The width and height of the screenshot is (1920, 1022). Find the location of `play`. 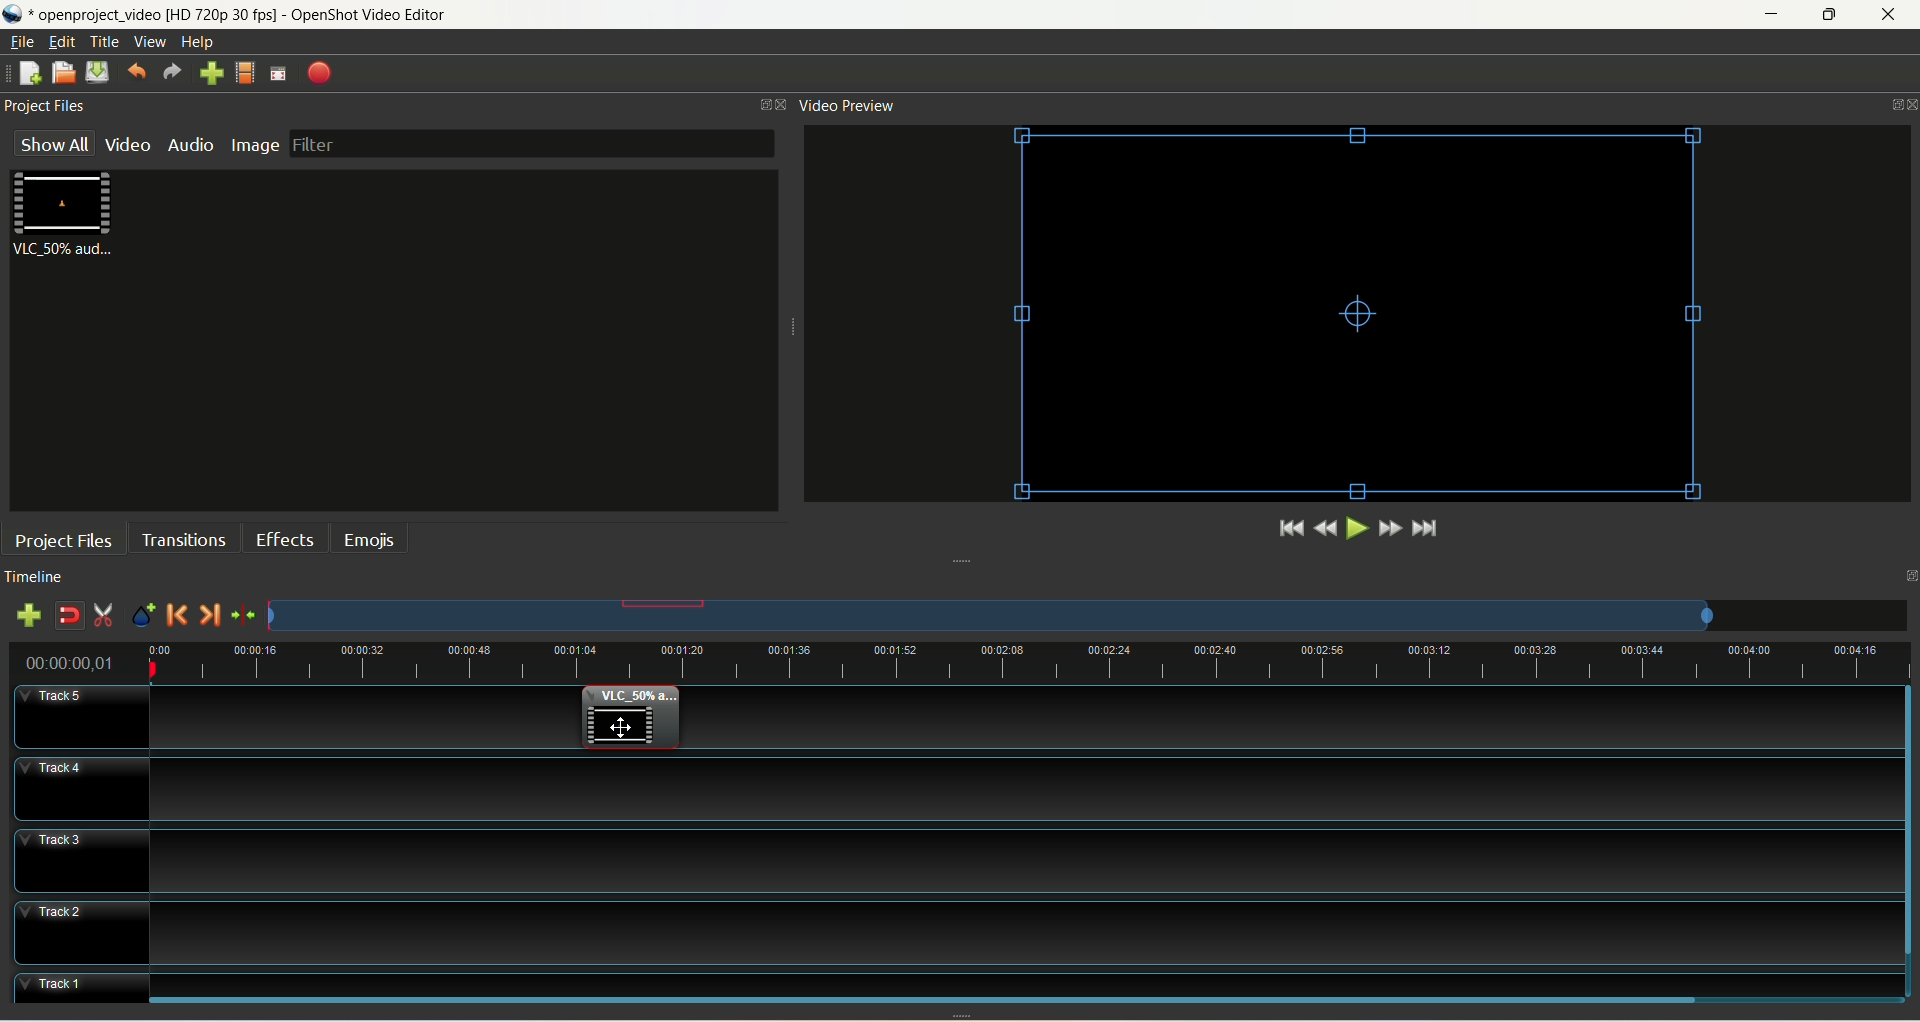

play is located at coordinates (1355, 528).